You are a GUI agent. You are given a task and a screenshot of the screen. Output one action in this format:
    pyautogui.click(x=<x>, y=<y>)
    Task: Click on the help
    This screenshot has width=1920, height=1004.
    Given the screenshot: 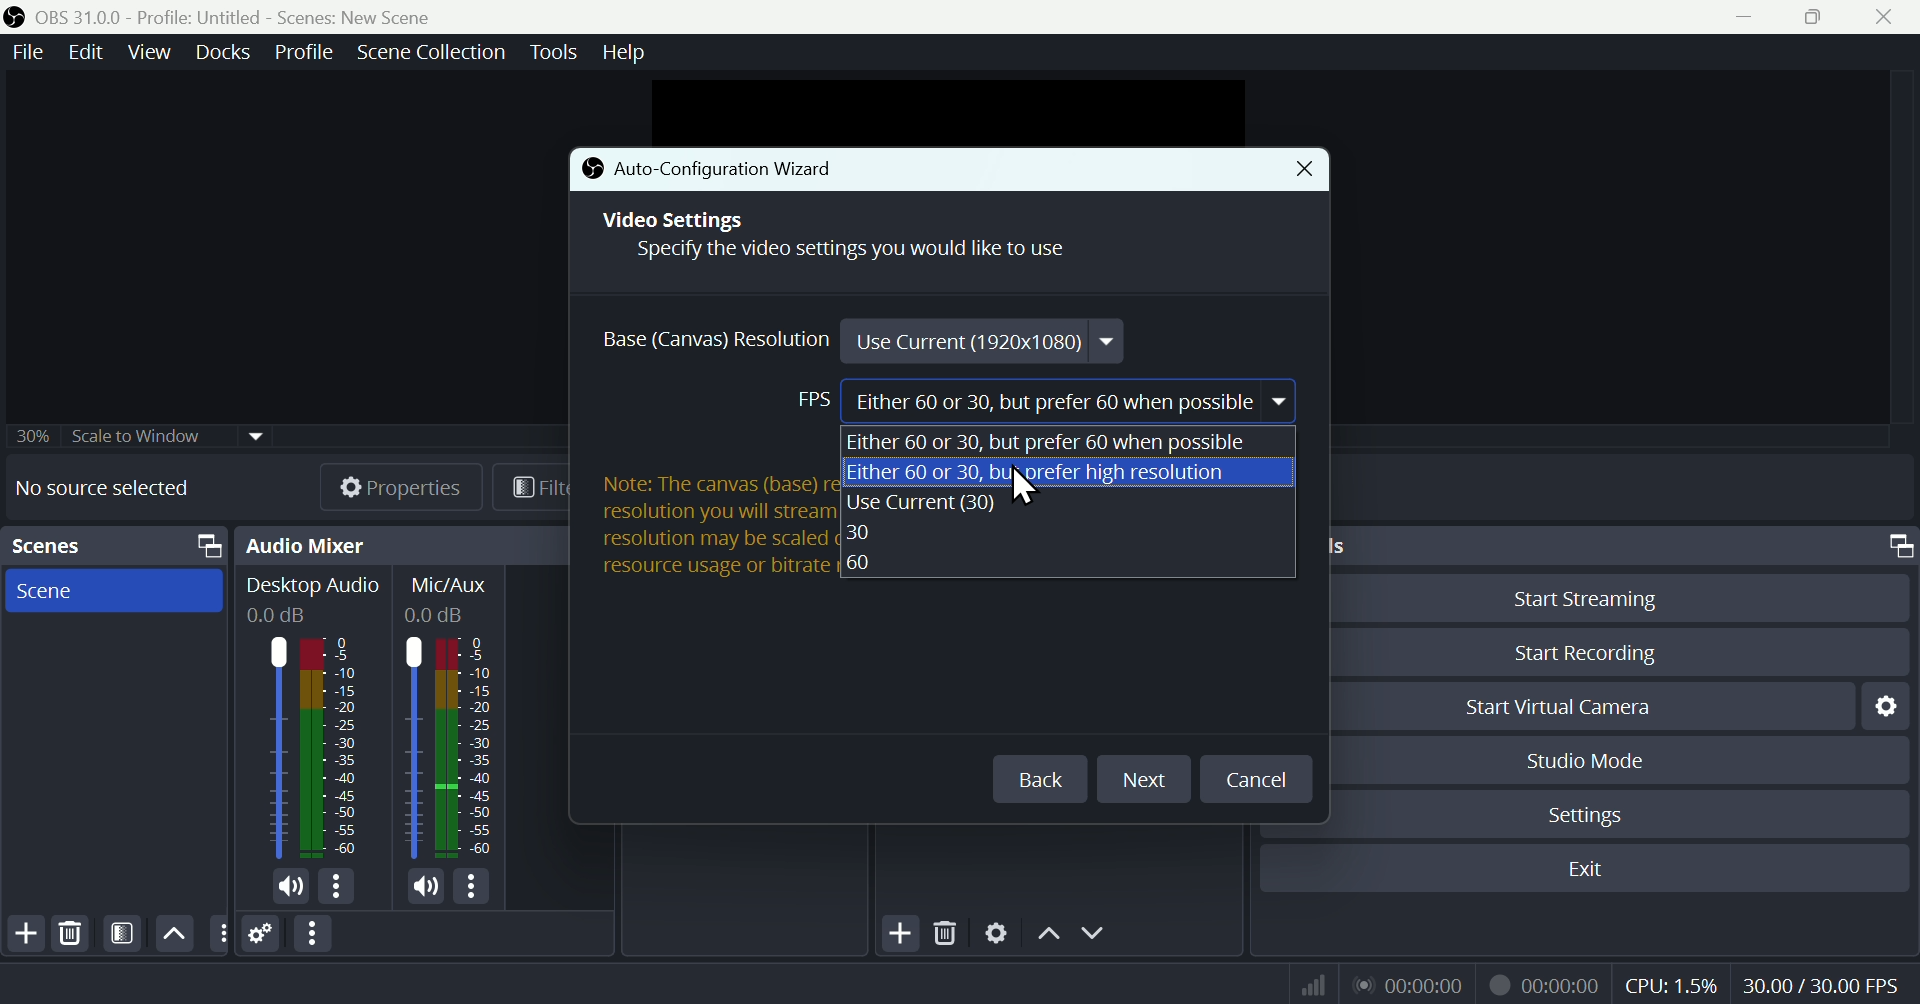 What is the action you would take?
    pyautogui.click(x=627, y=49)
    